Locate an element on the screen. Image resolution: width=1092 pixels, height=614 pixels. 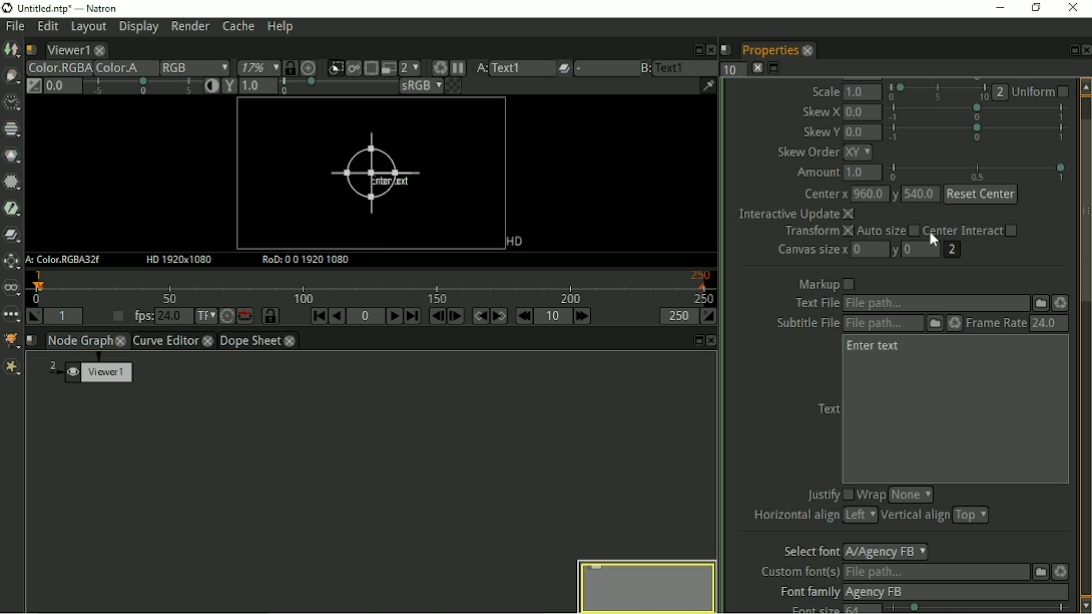
Horizontal align is located at coordinates (795, 518).